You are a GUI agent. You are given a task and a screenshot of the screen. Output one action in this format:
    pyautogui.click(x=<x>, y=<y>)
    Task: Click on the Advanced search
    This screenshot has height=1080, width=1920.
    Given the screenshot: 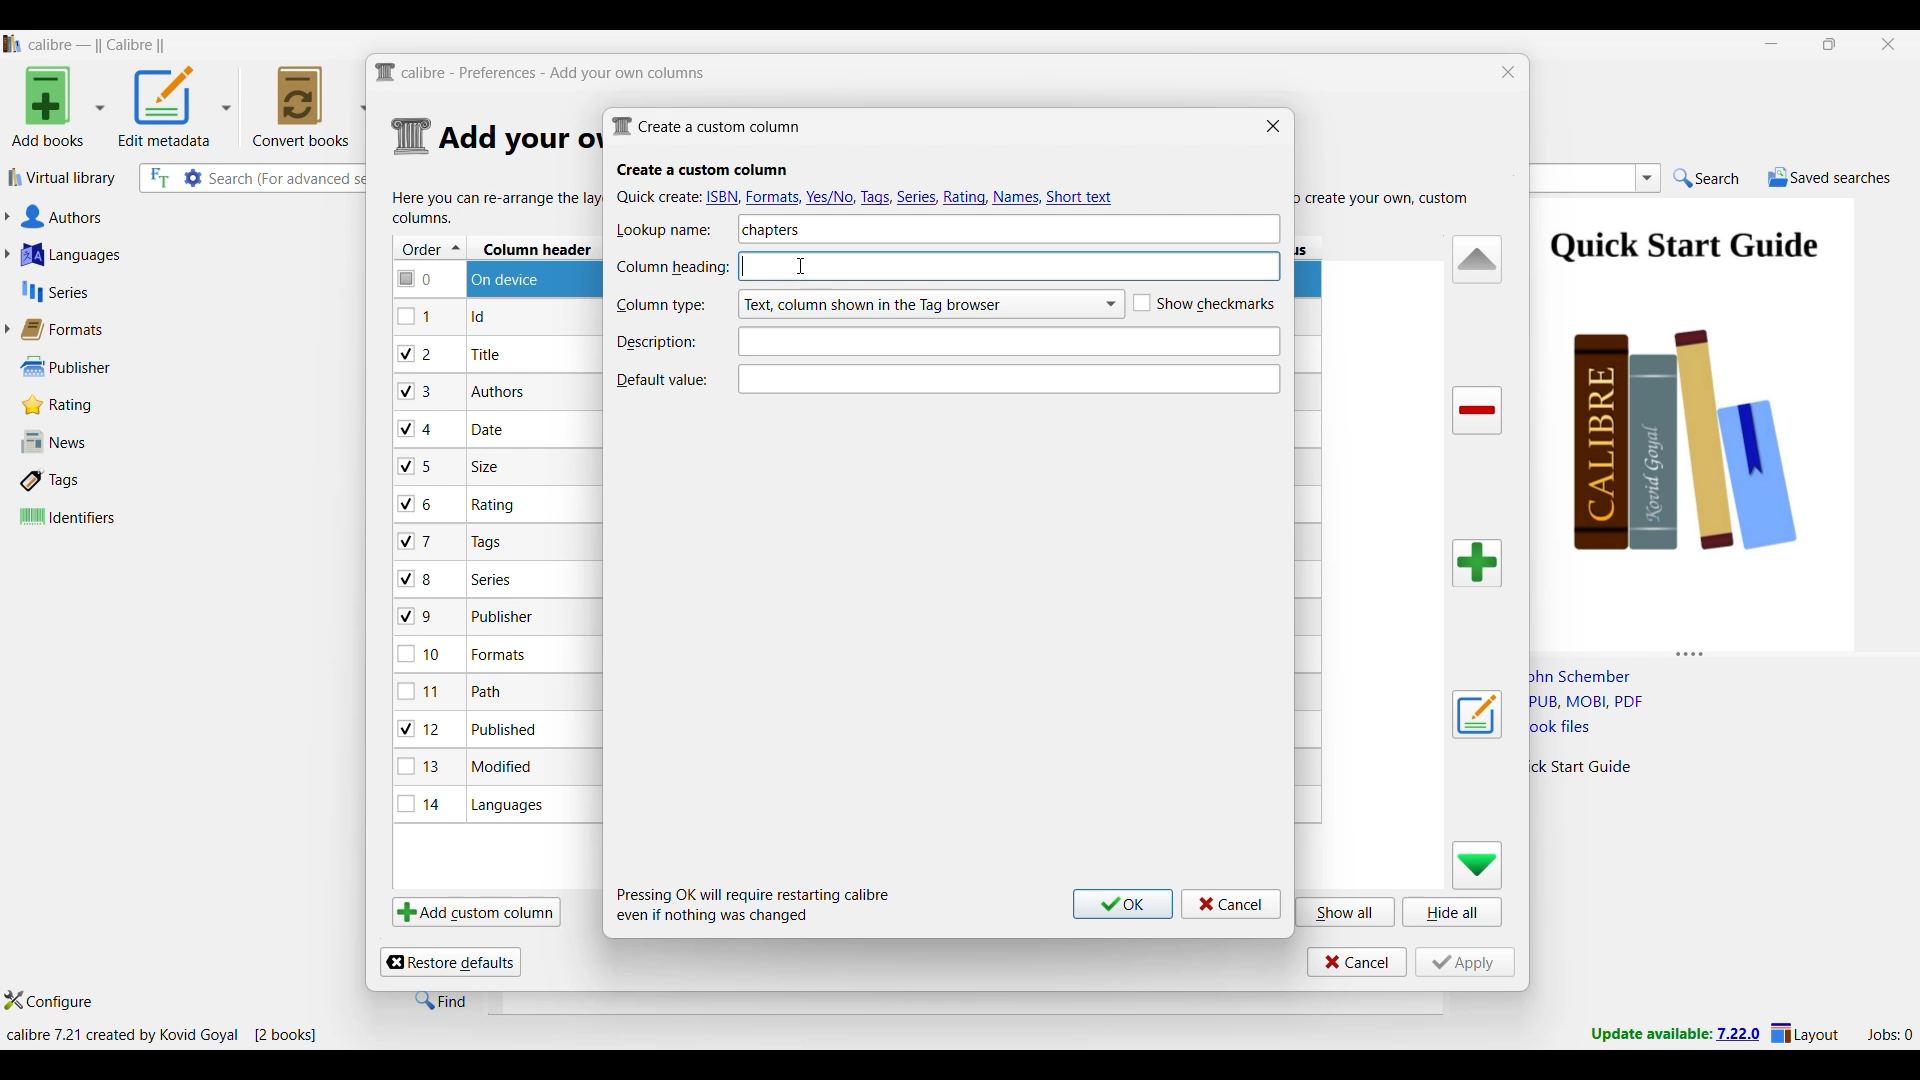 What is the action you would take?
    pyautogui.click(x=193, y=178)
    